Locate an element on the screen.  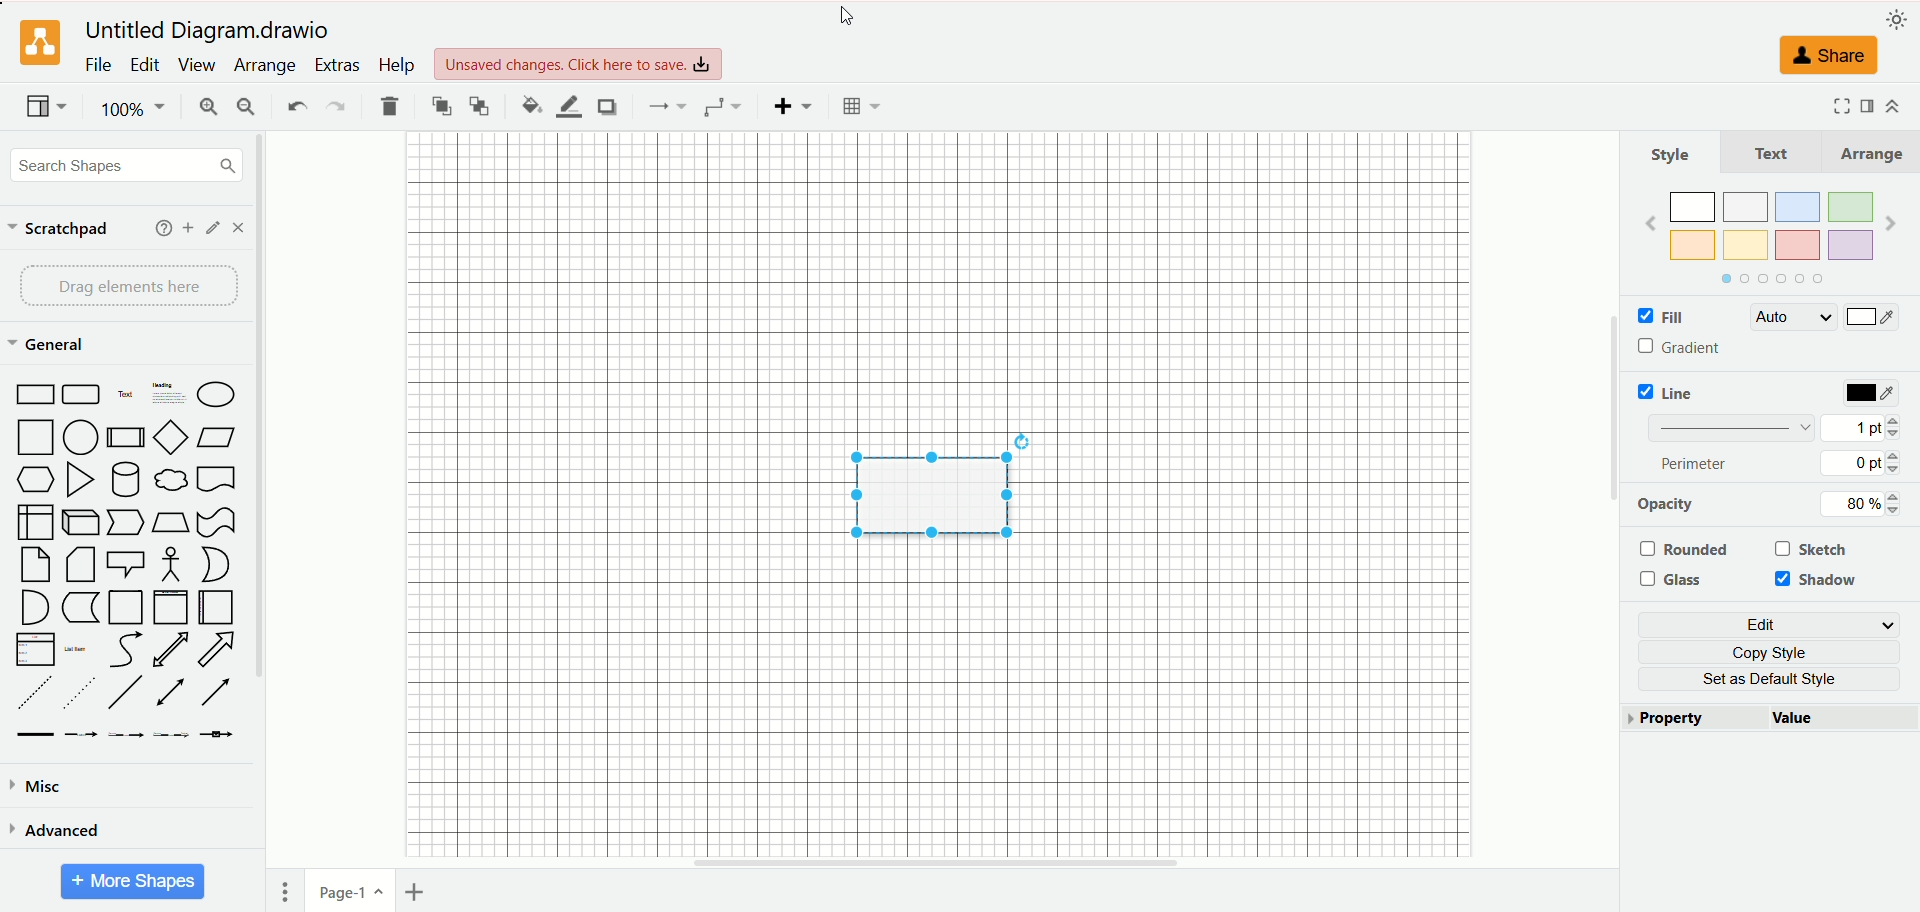
cursor is located at coordinates (847, 16).